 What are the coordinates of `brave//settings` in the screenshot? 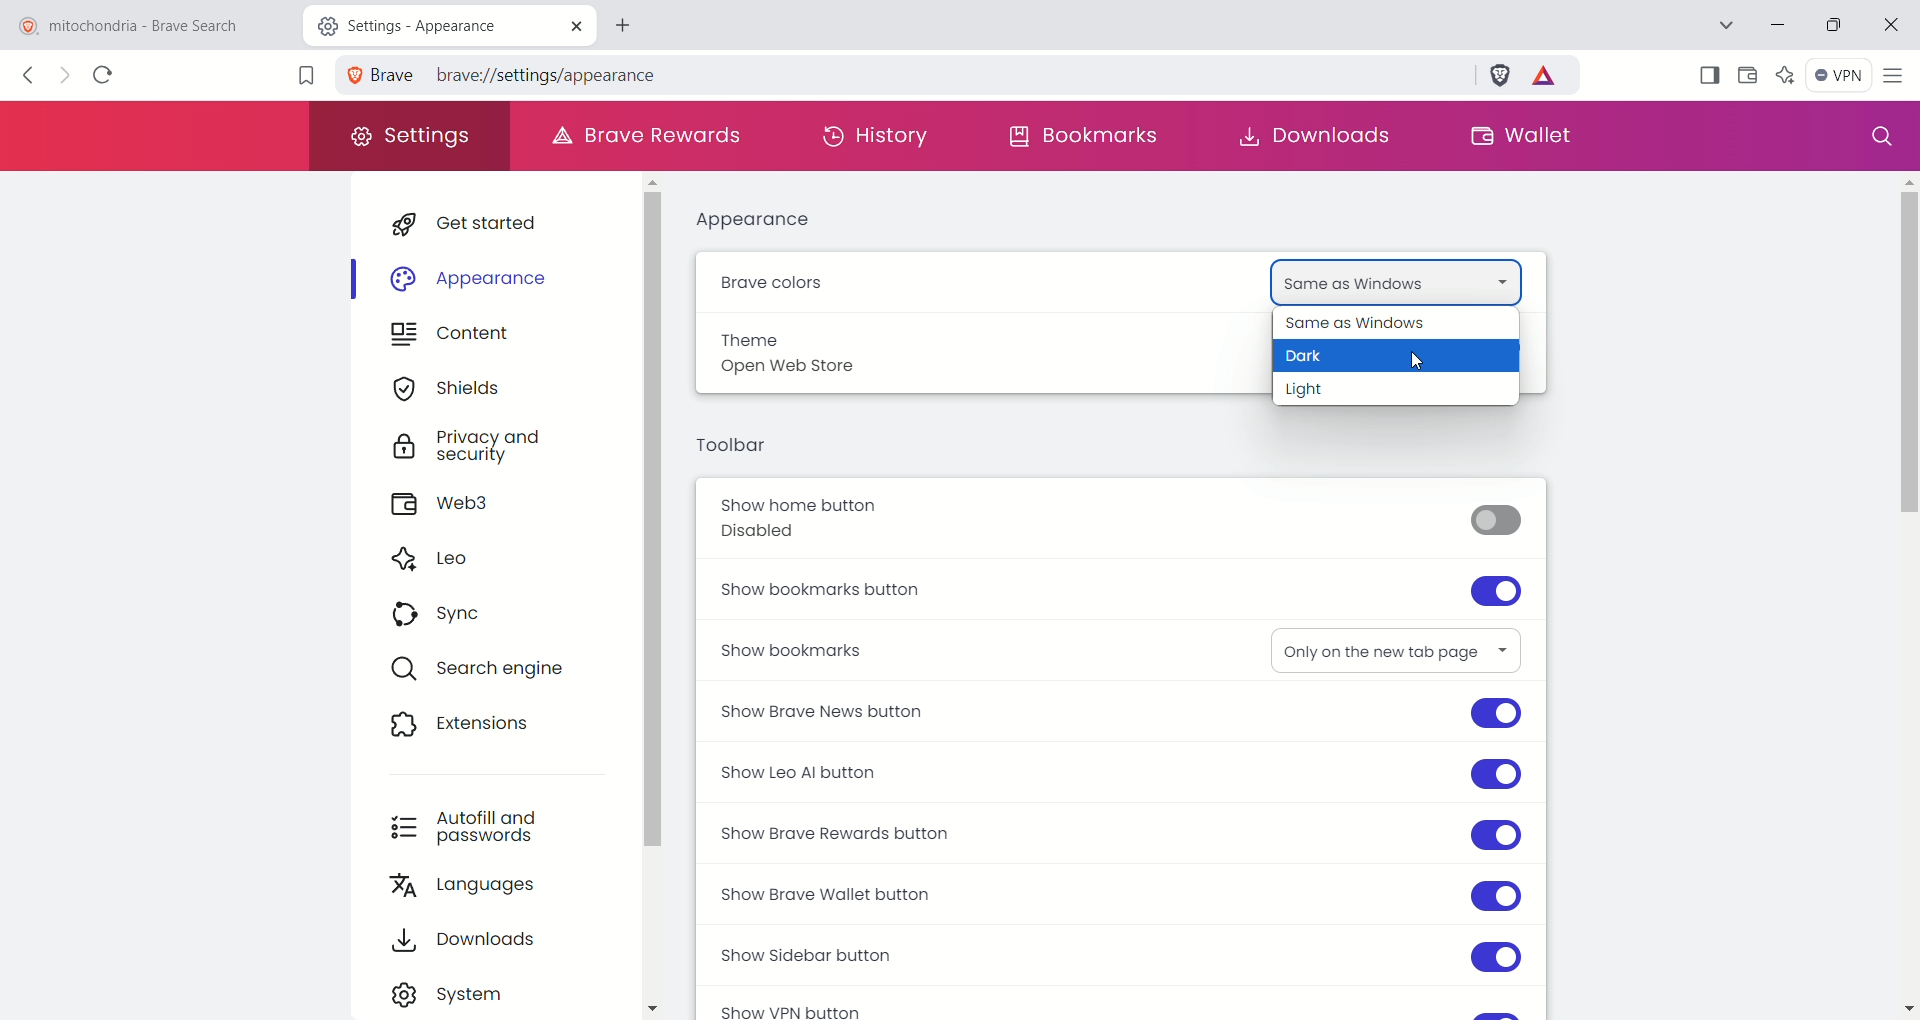 It's located at (510, 72).